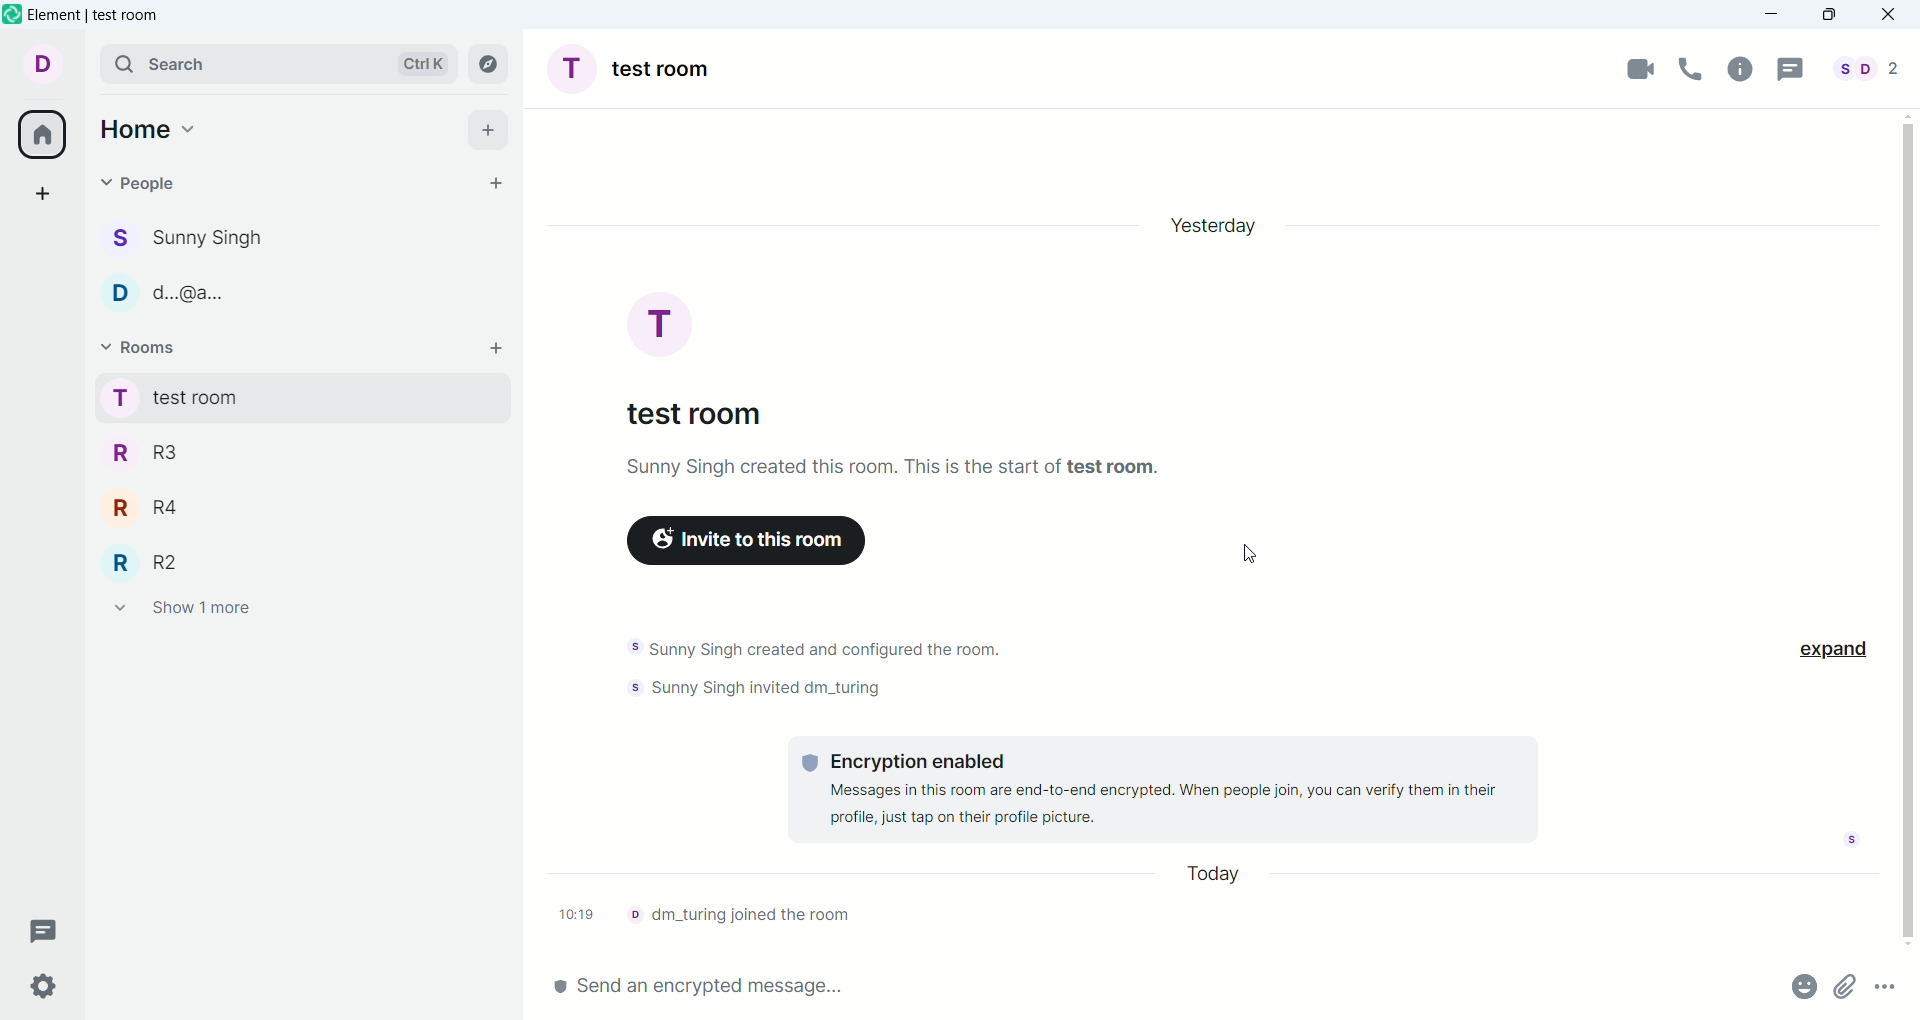  I want to click on minimize, so click(1775, 15).